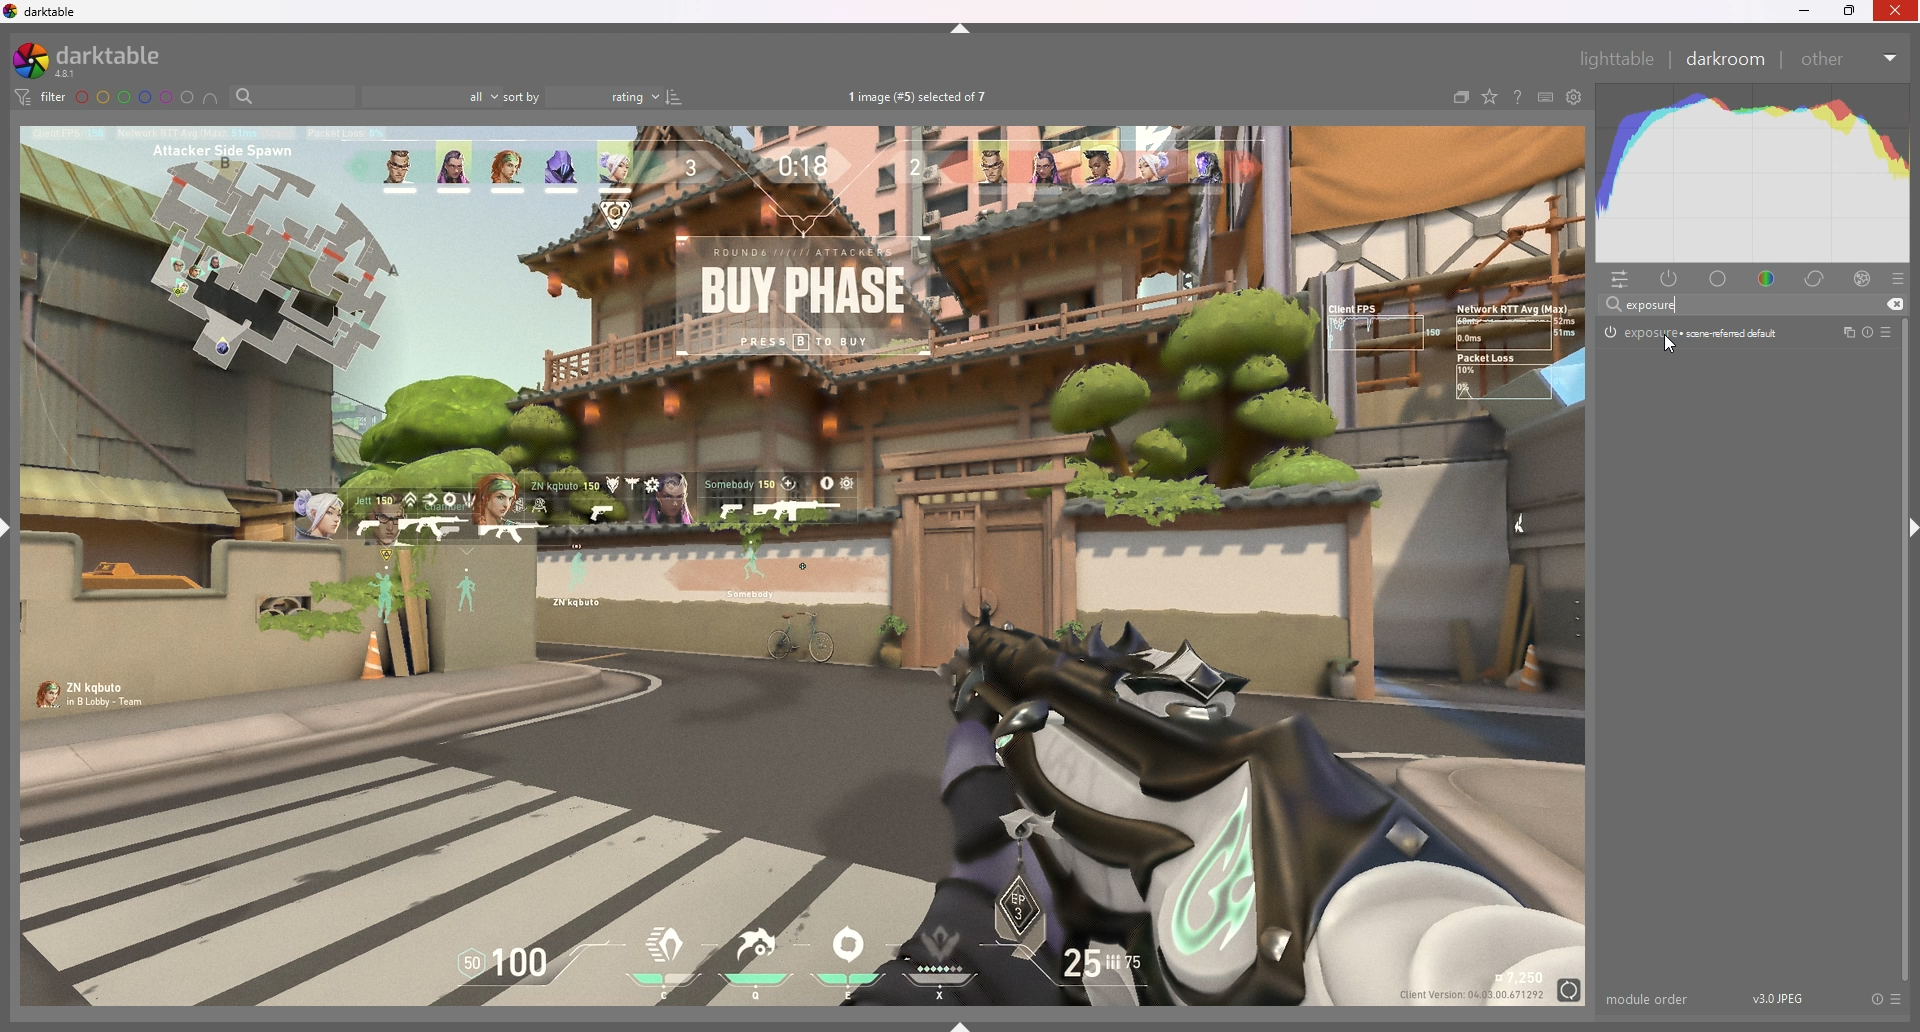 The width and height of the screenshot is (1920, 1032). What do you see at coordinates (1850, 59) in the screenshot?
I see `other` at bounding box center [1850, 59].